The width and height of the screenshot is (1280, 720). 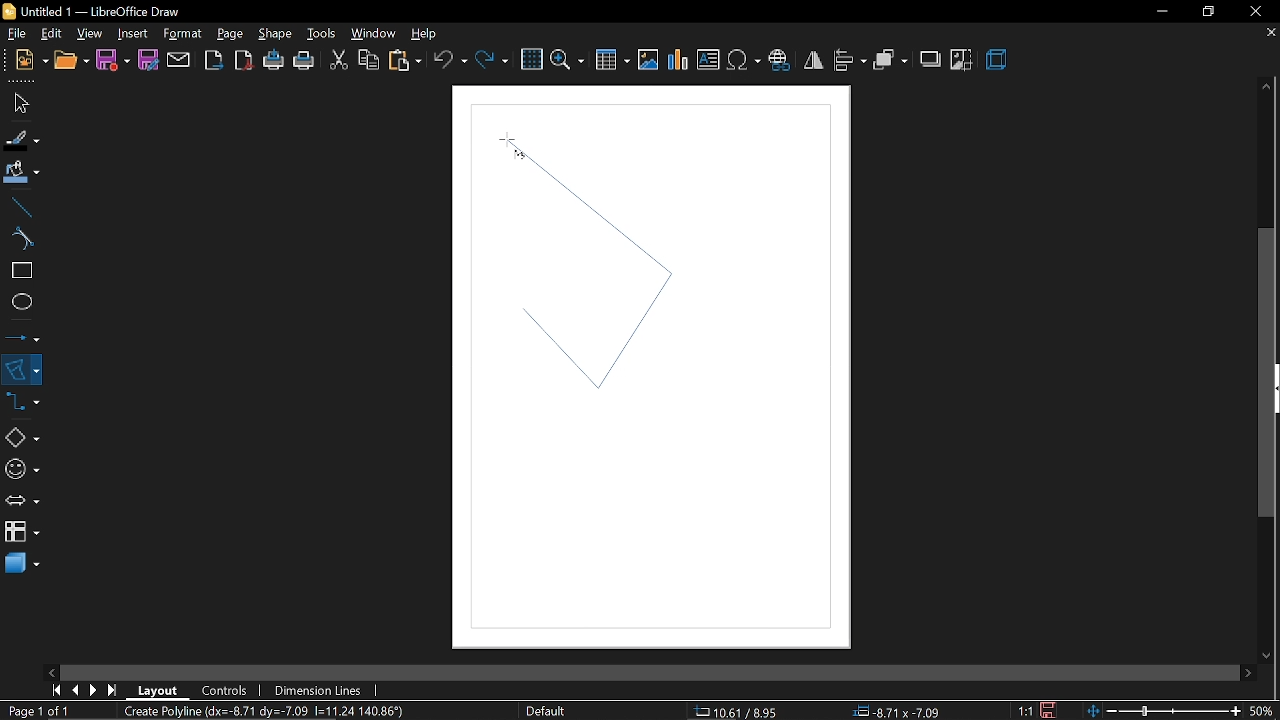 What do you see at coordinates (649, 368) in the screenshot?
I see `Canvas` at bounding box center [649, 368].